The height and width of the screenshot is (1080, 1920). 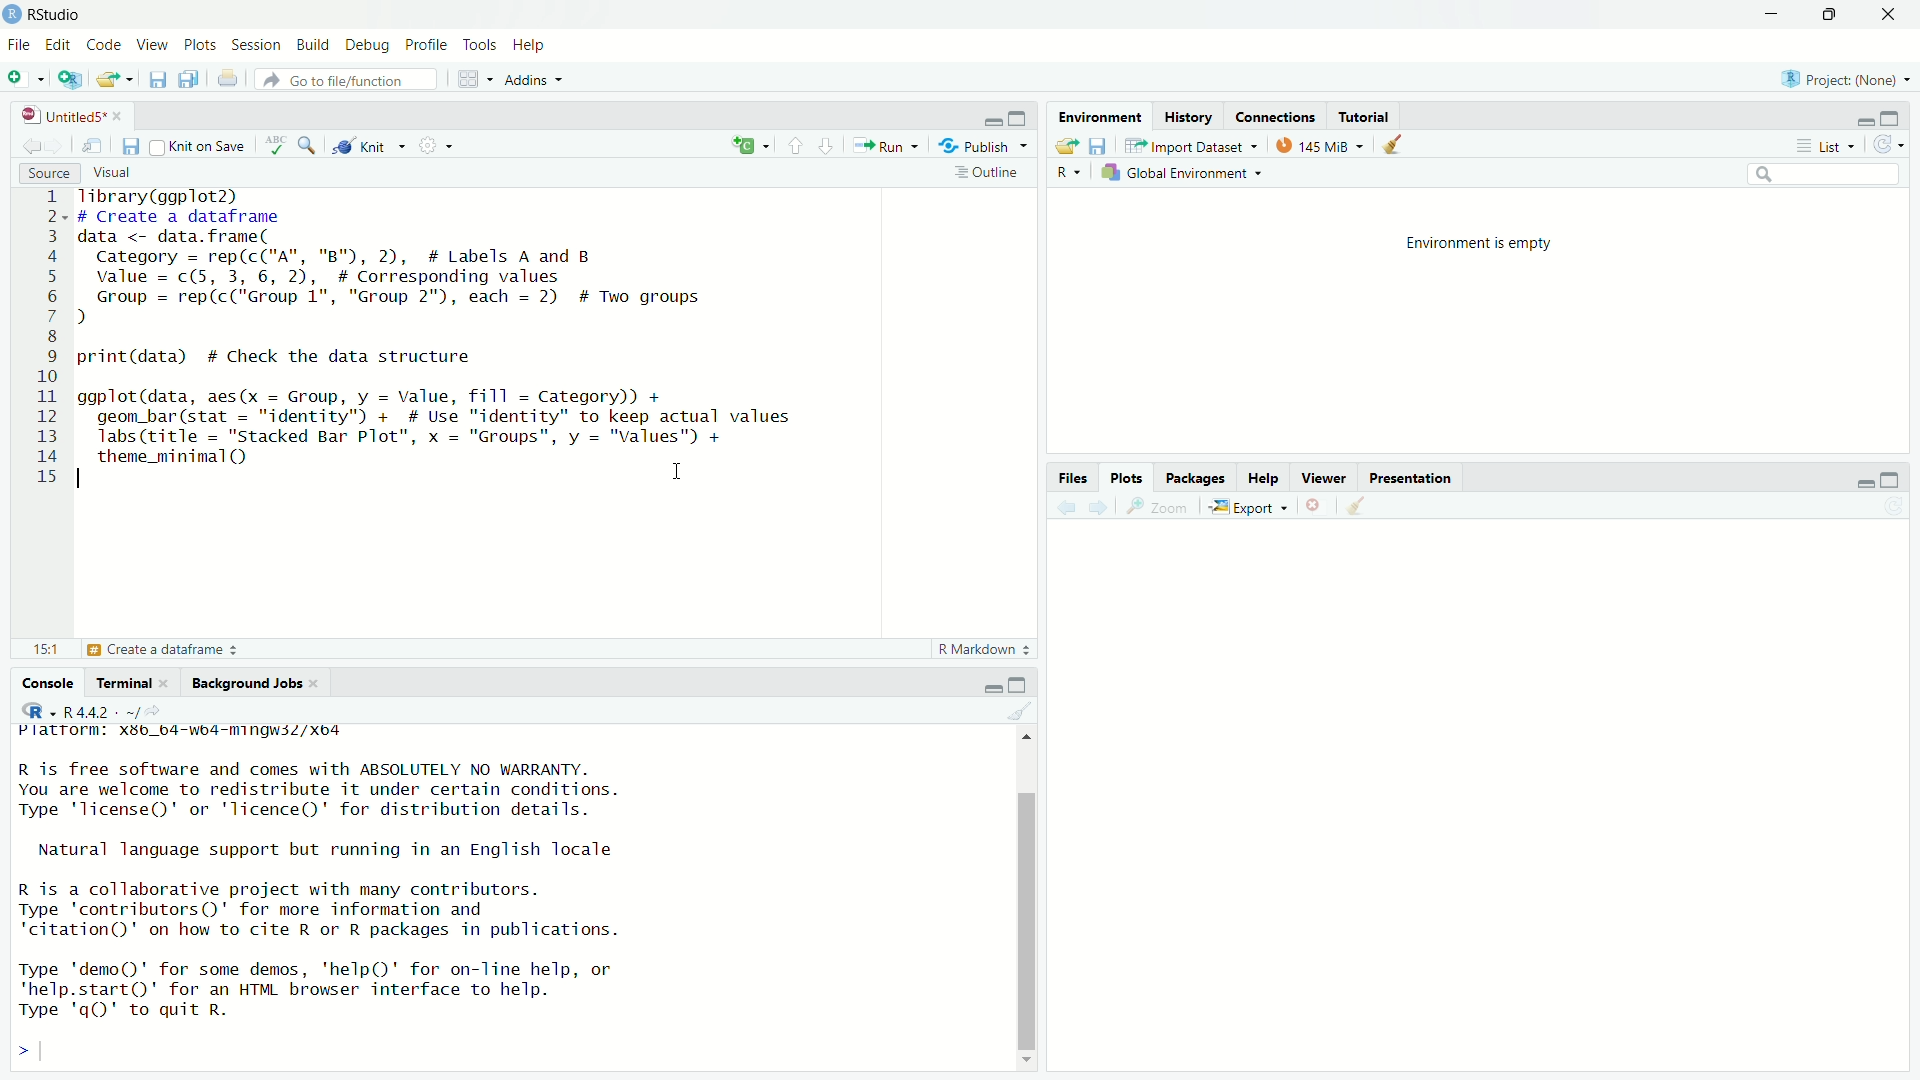 What do you see at coordinates (1100, 115) in the screenshot?
I see `Environmental` at bounding box center [1100, 115].